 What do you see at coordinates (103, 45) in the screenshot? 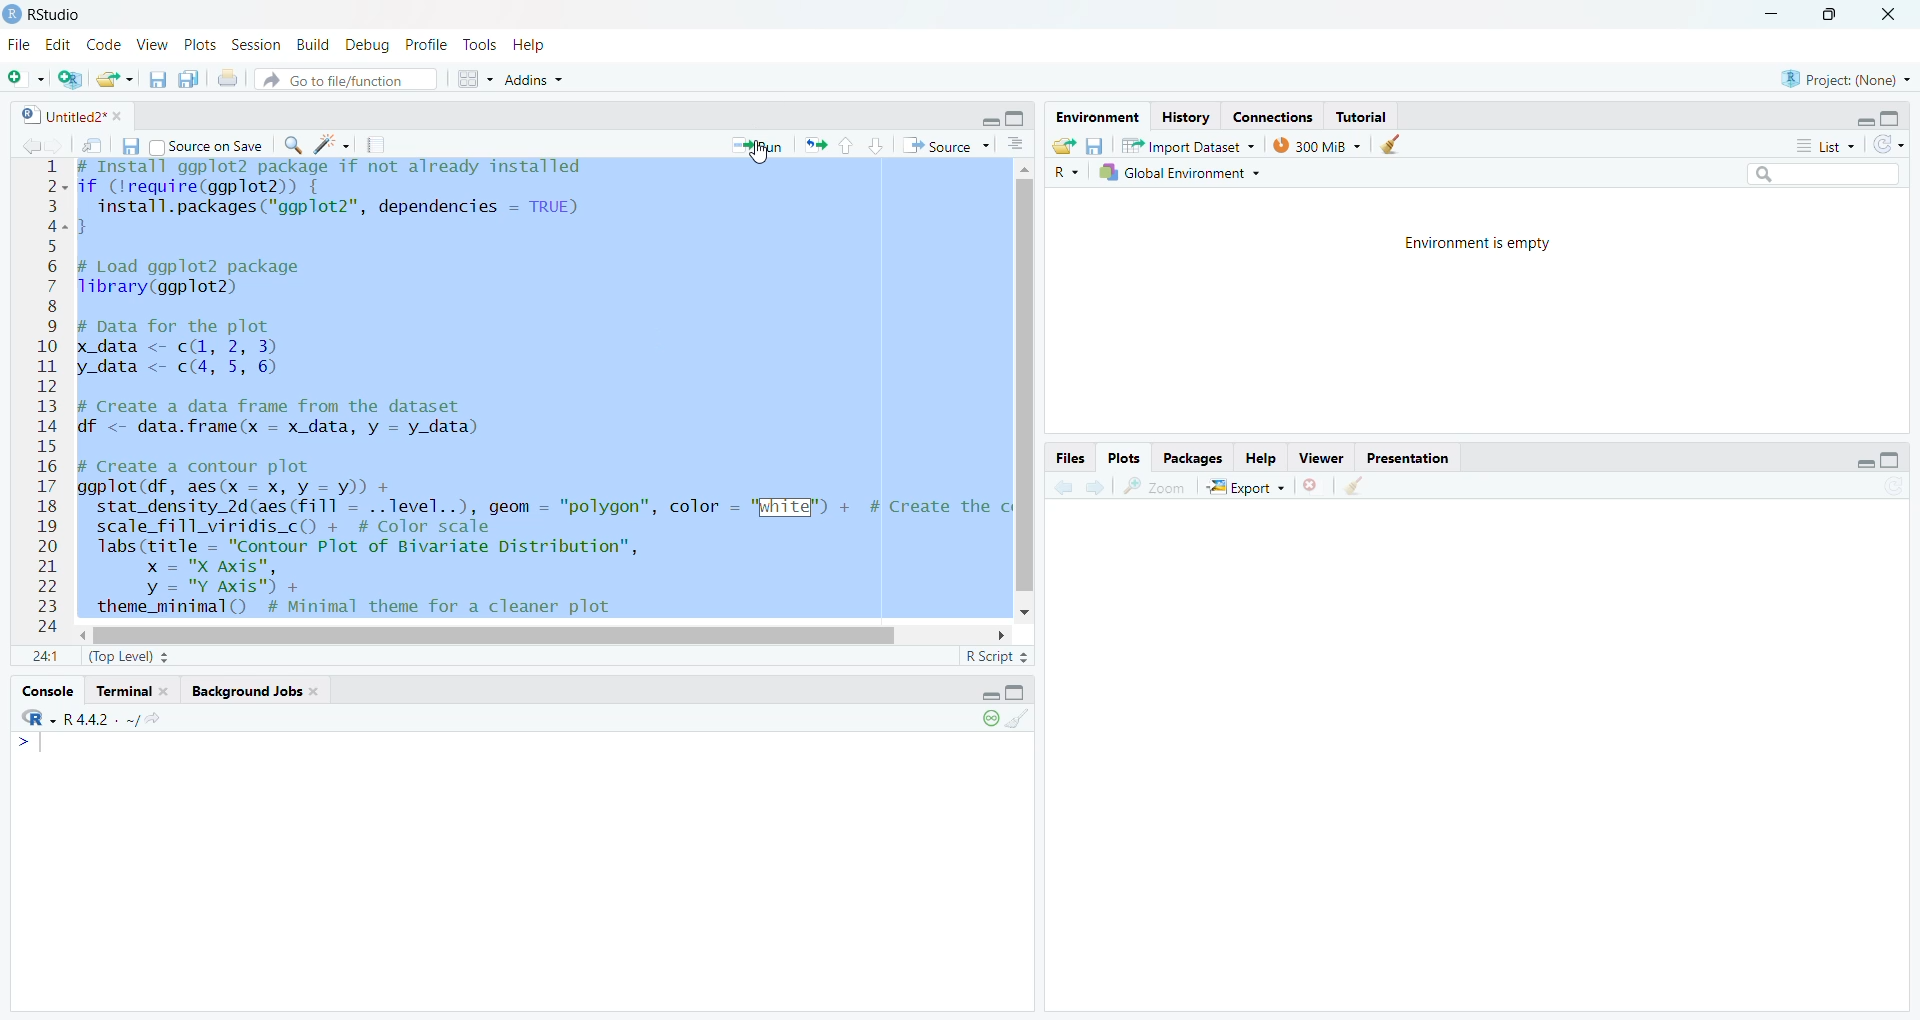
I see `Code` at bounding box center [103, 45].